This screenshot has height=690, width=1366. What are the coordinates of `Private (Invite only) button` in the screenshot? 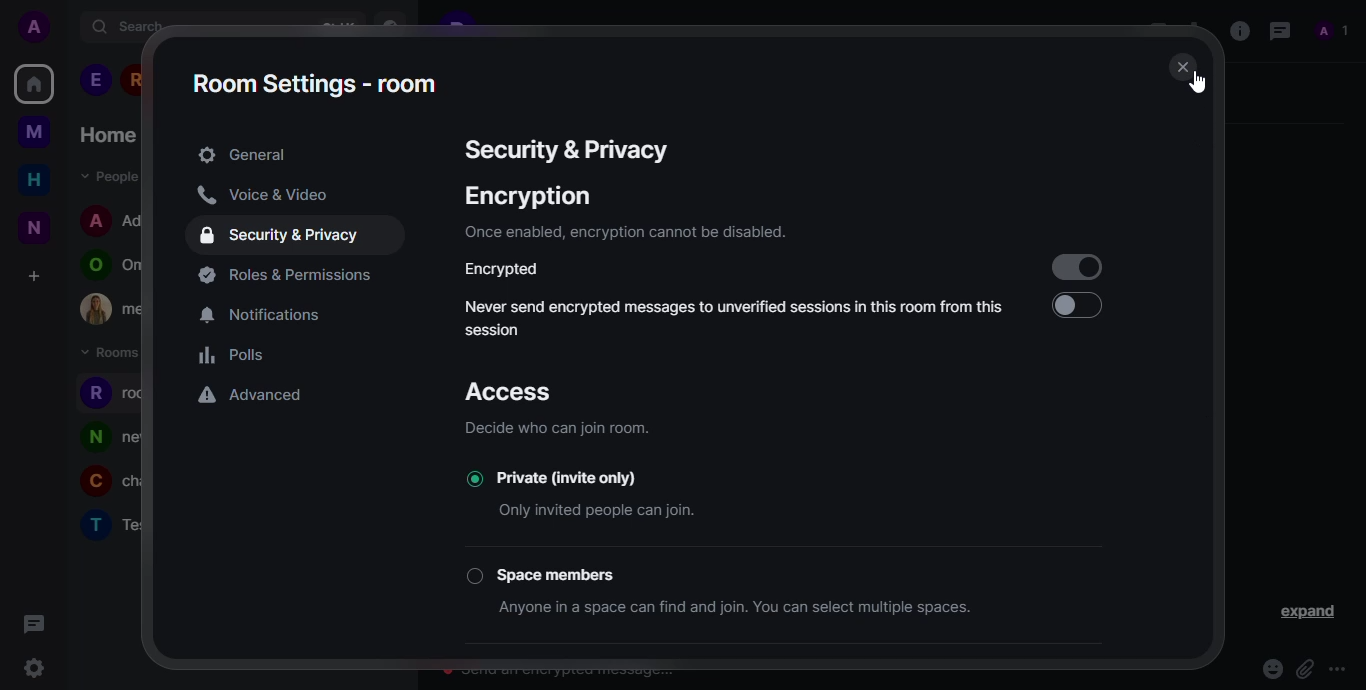 It's located at (557, 479).